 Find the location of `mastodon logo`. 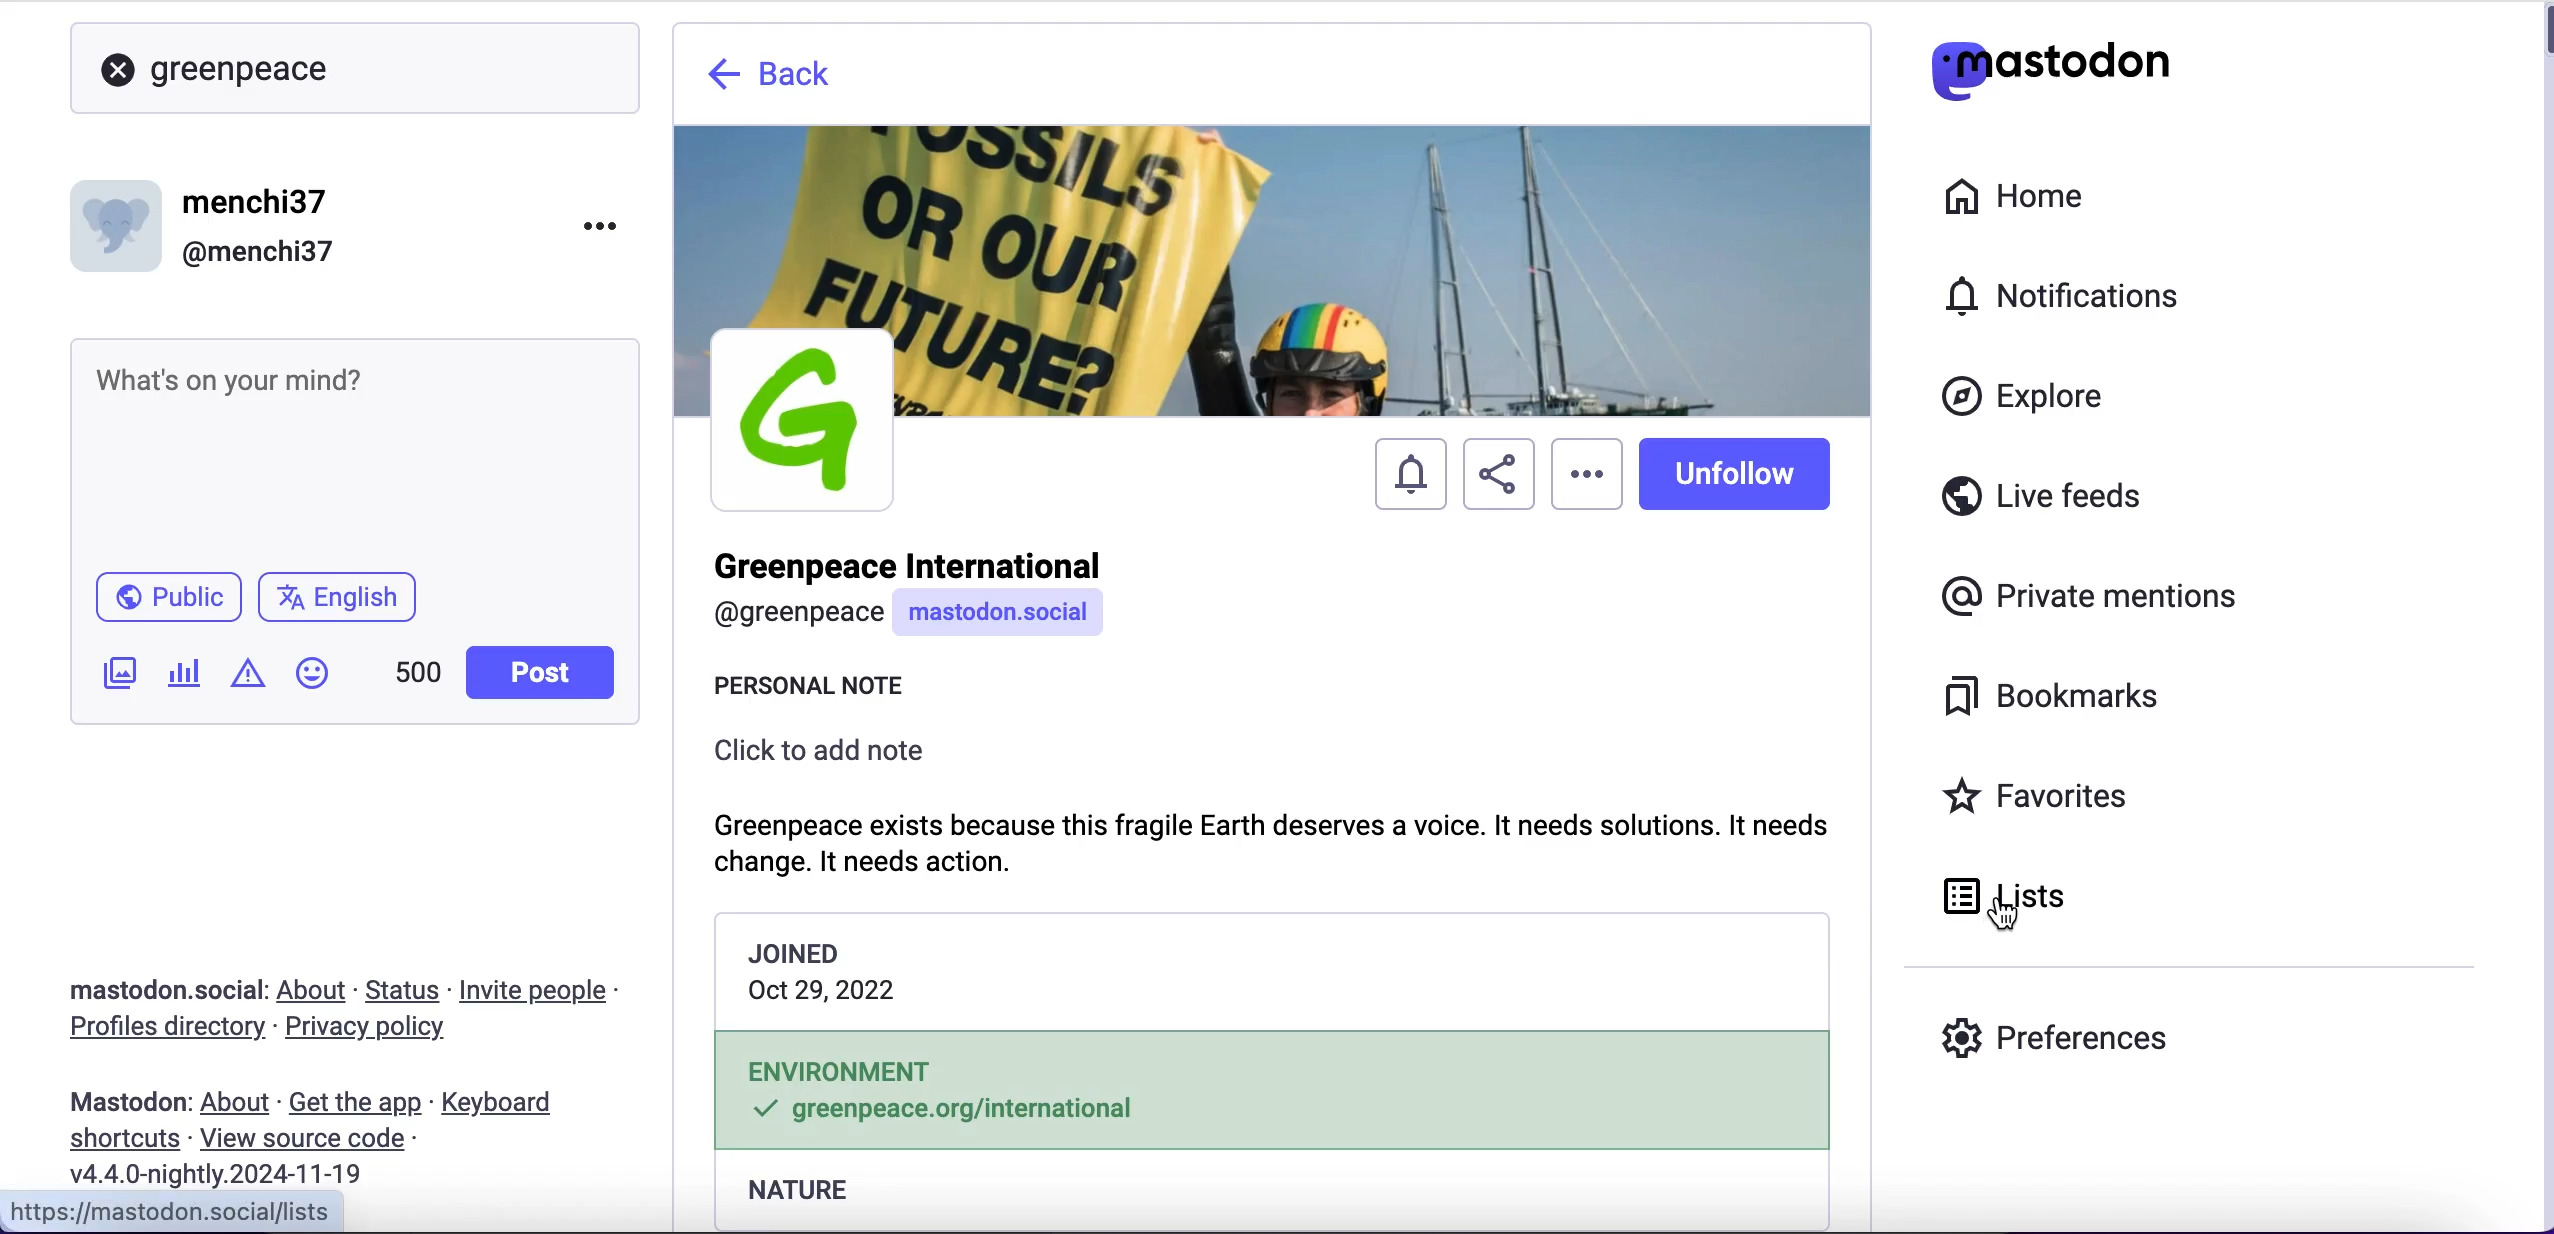

mastodon logo is located at coordinates (2050, 65).